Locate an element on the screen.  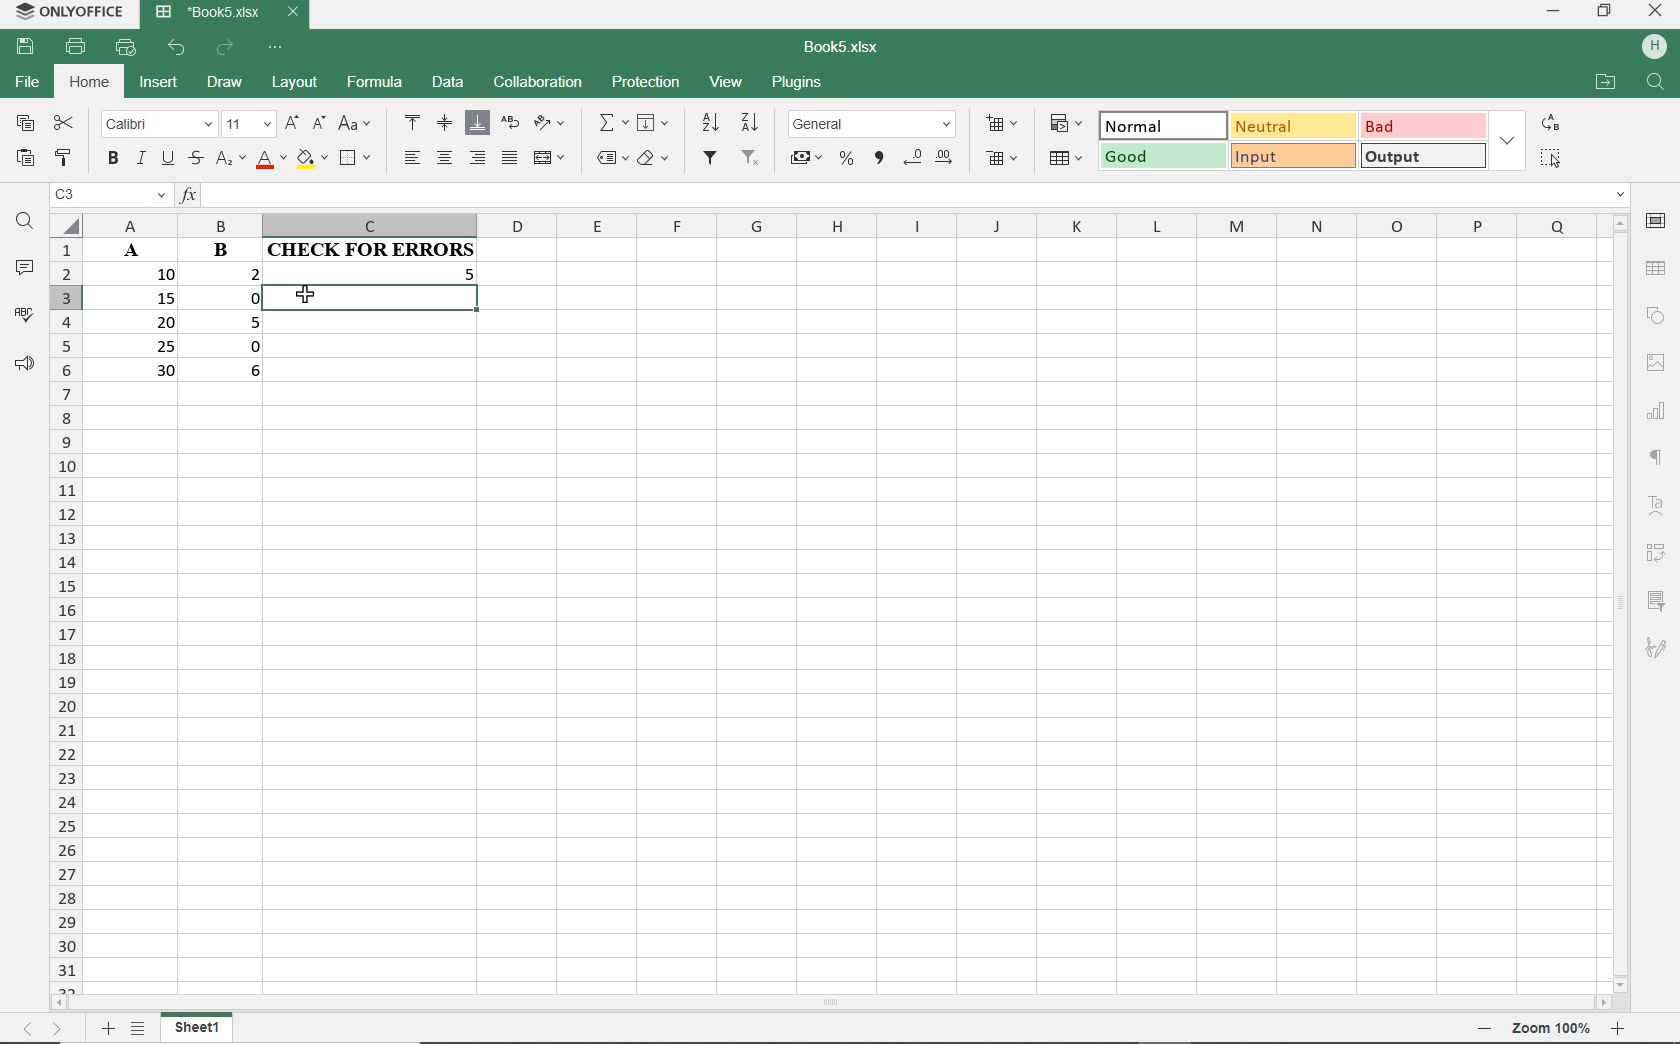
PRINT is located at coordinates (79, 48).